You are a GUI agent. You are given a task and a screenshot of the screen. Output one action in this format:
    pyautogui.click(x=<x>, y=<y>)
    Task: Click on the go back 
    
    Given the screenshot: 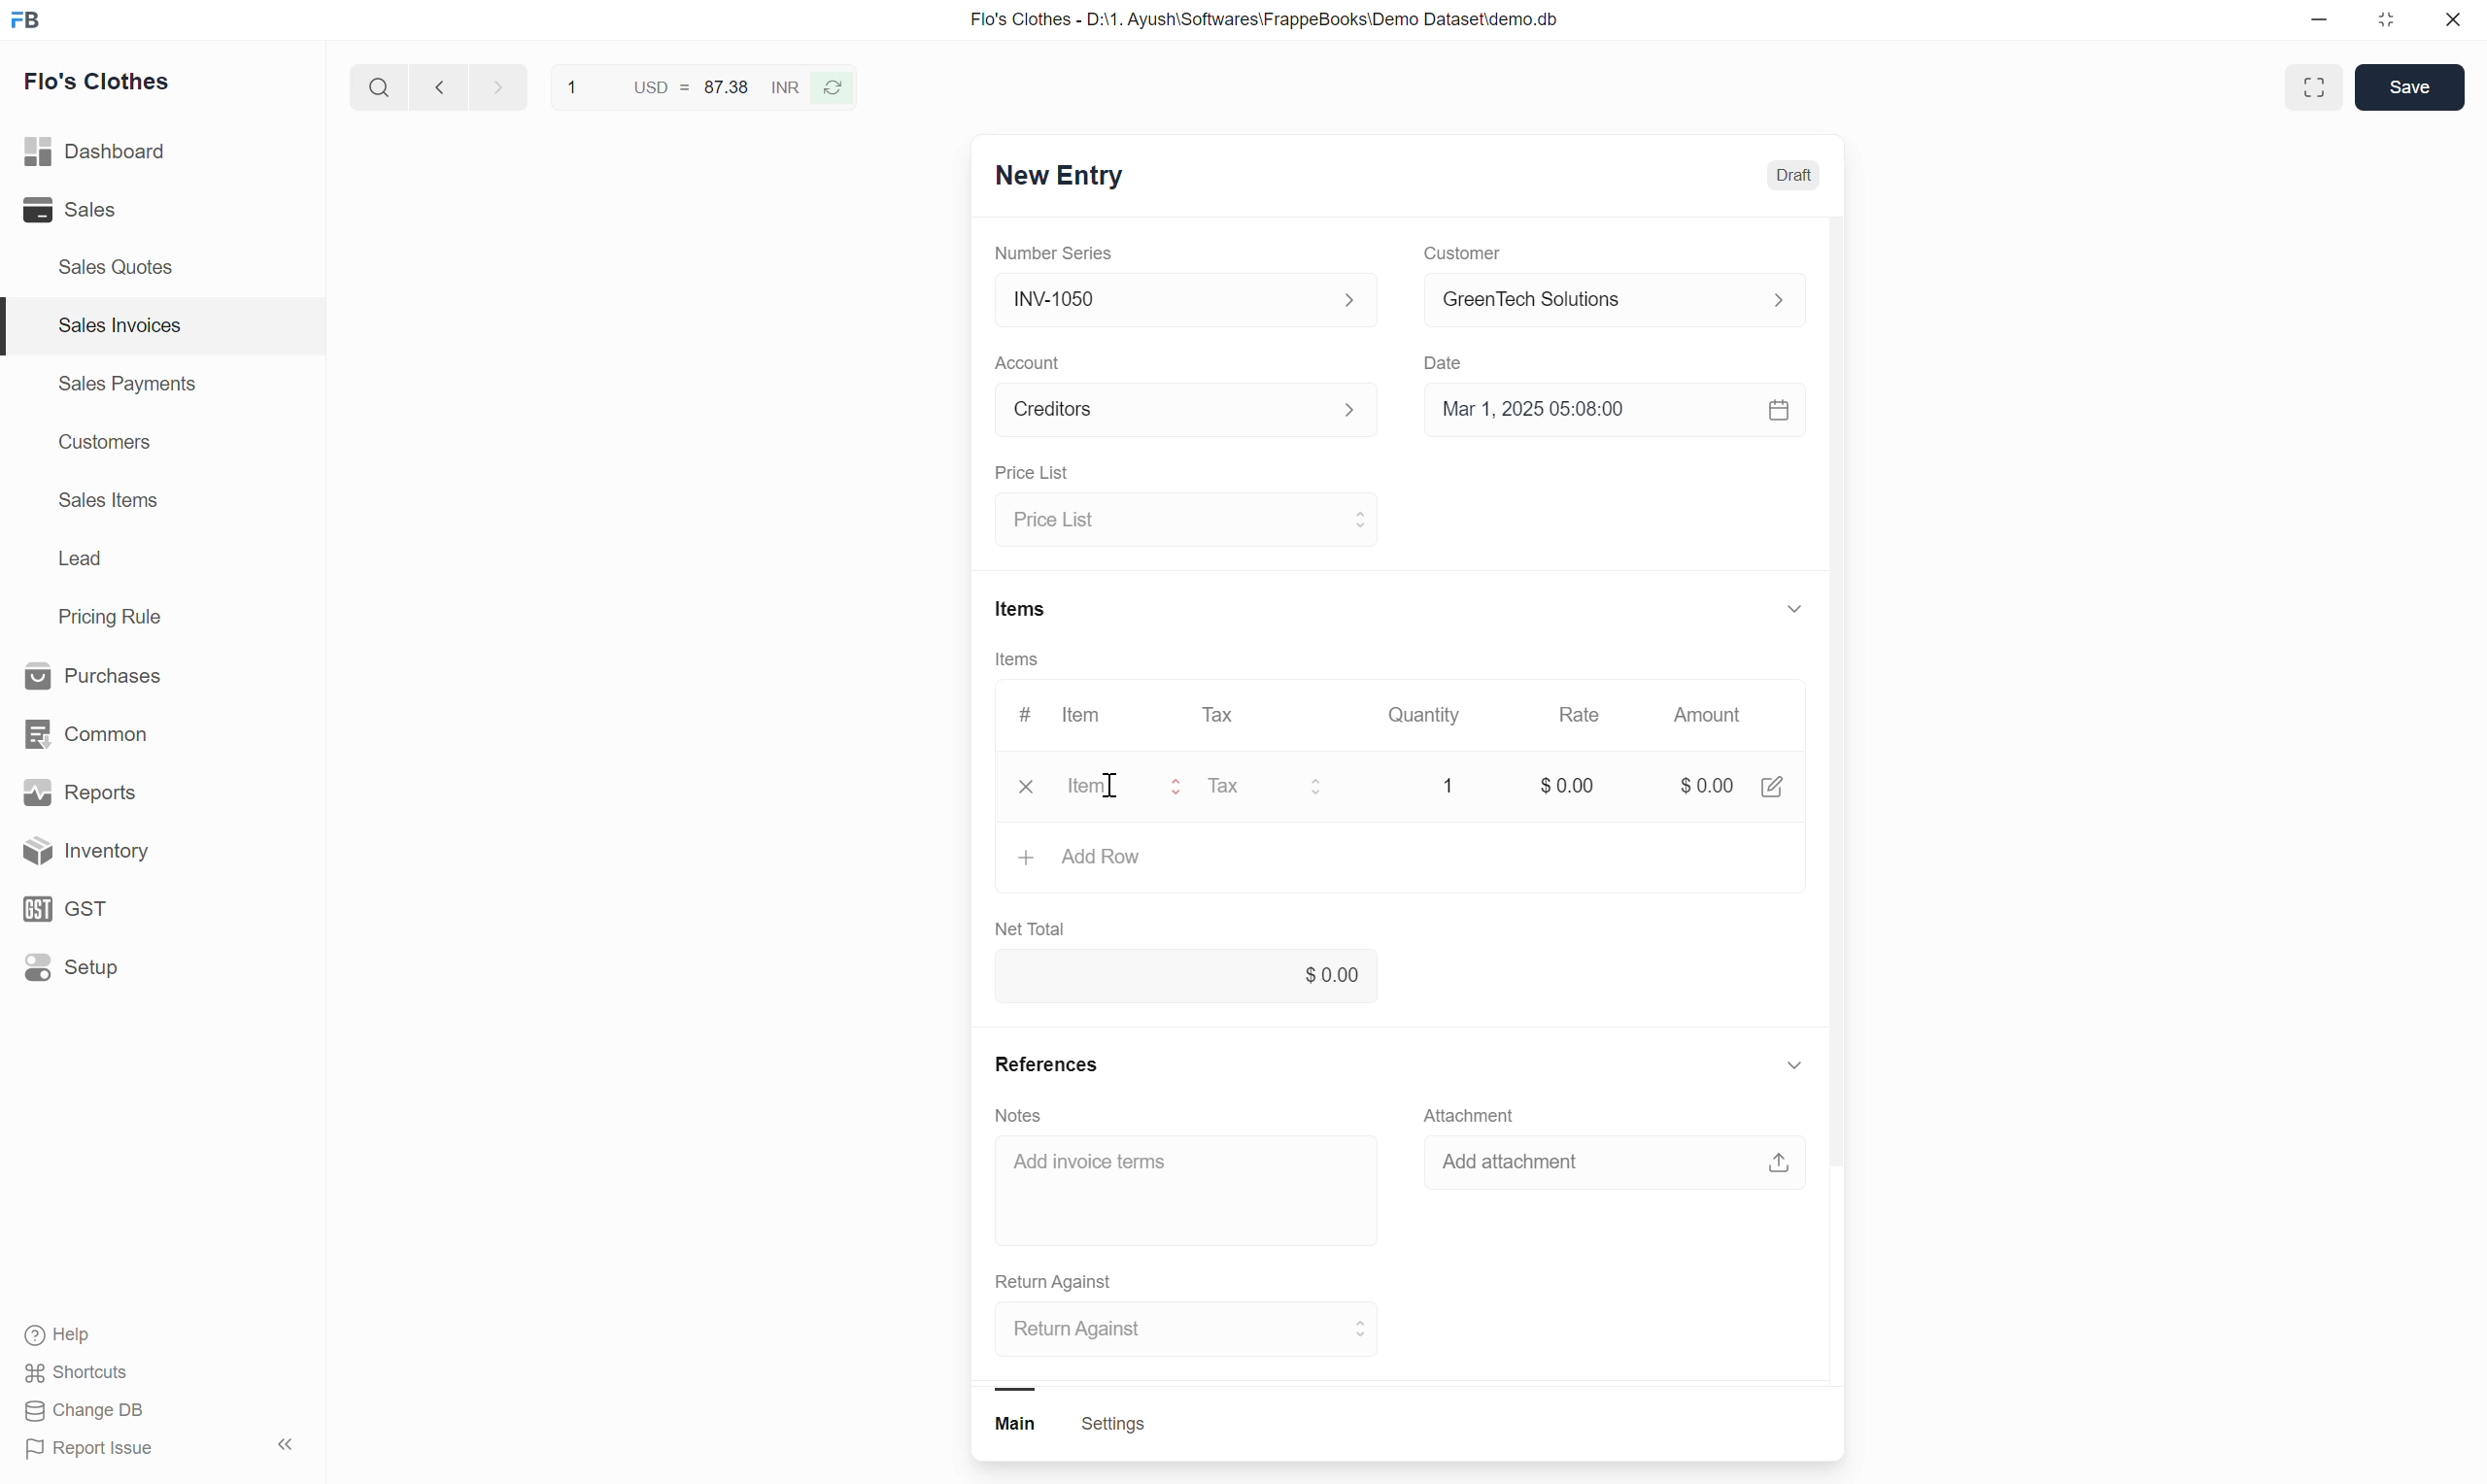 What is the action you would take?
    pyautogui.click(x=438, y=91)
    